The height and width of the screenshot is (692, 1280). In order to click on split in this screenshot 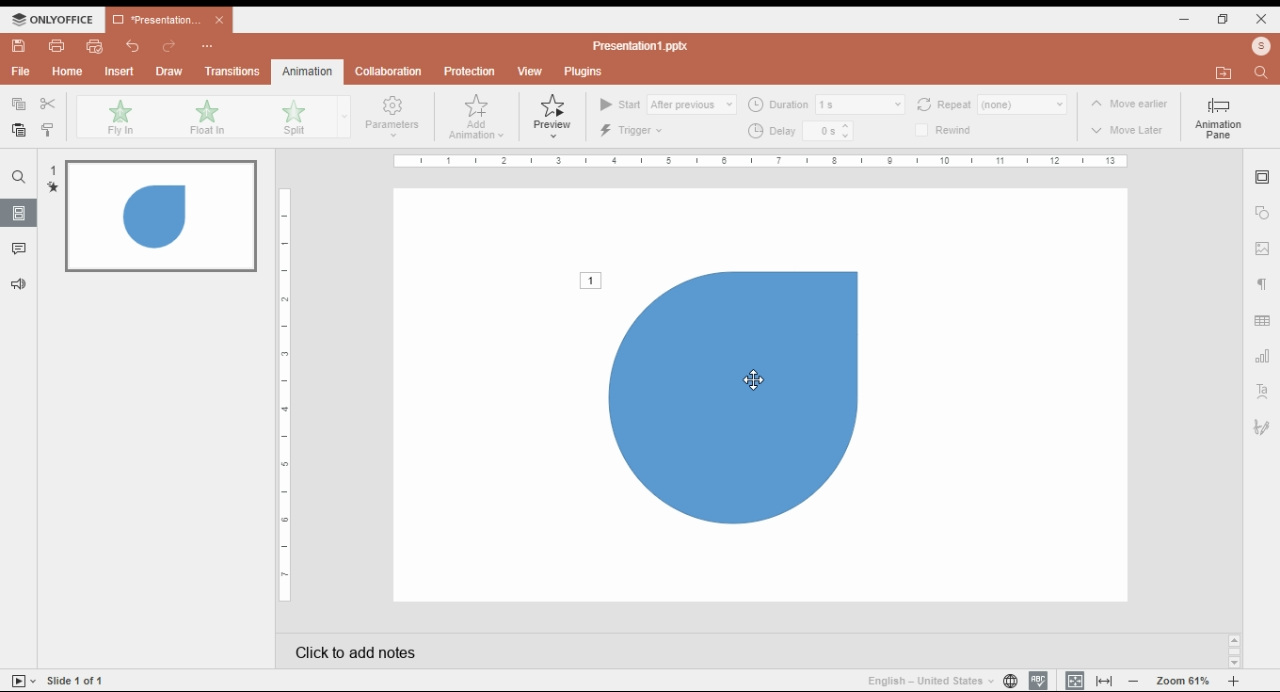, I will do `click(292, 118)`.